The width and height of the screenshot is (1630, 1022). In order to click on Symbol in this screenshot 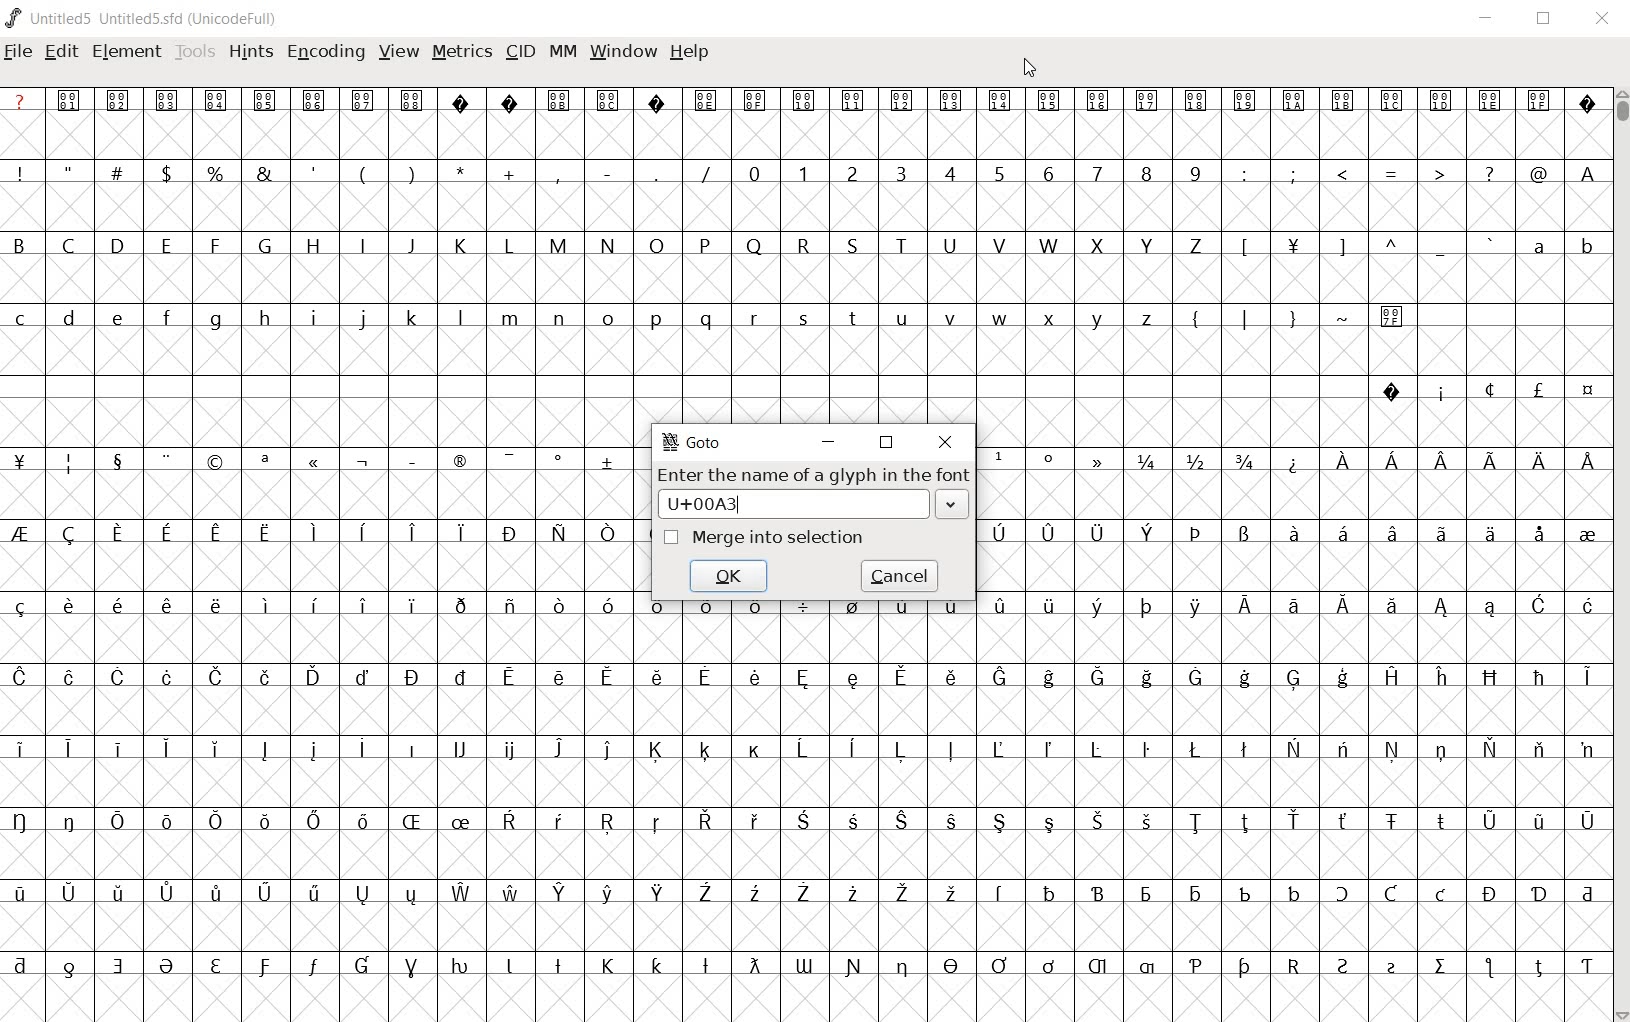, I will do `click(563, 821)`.